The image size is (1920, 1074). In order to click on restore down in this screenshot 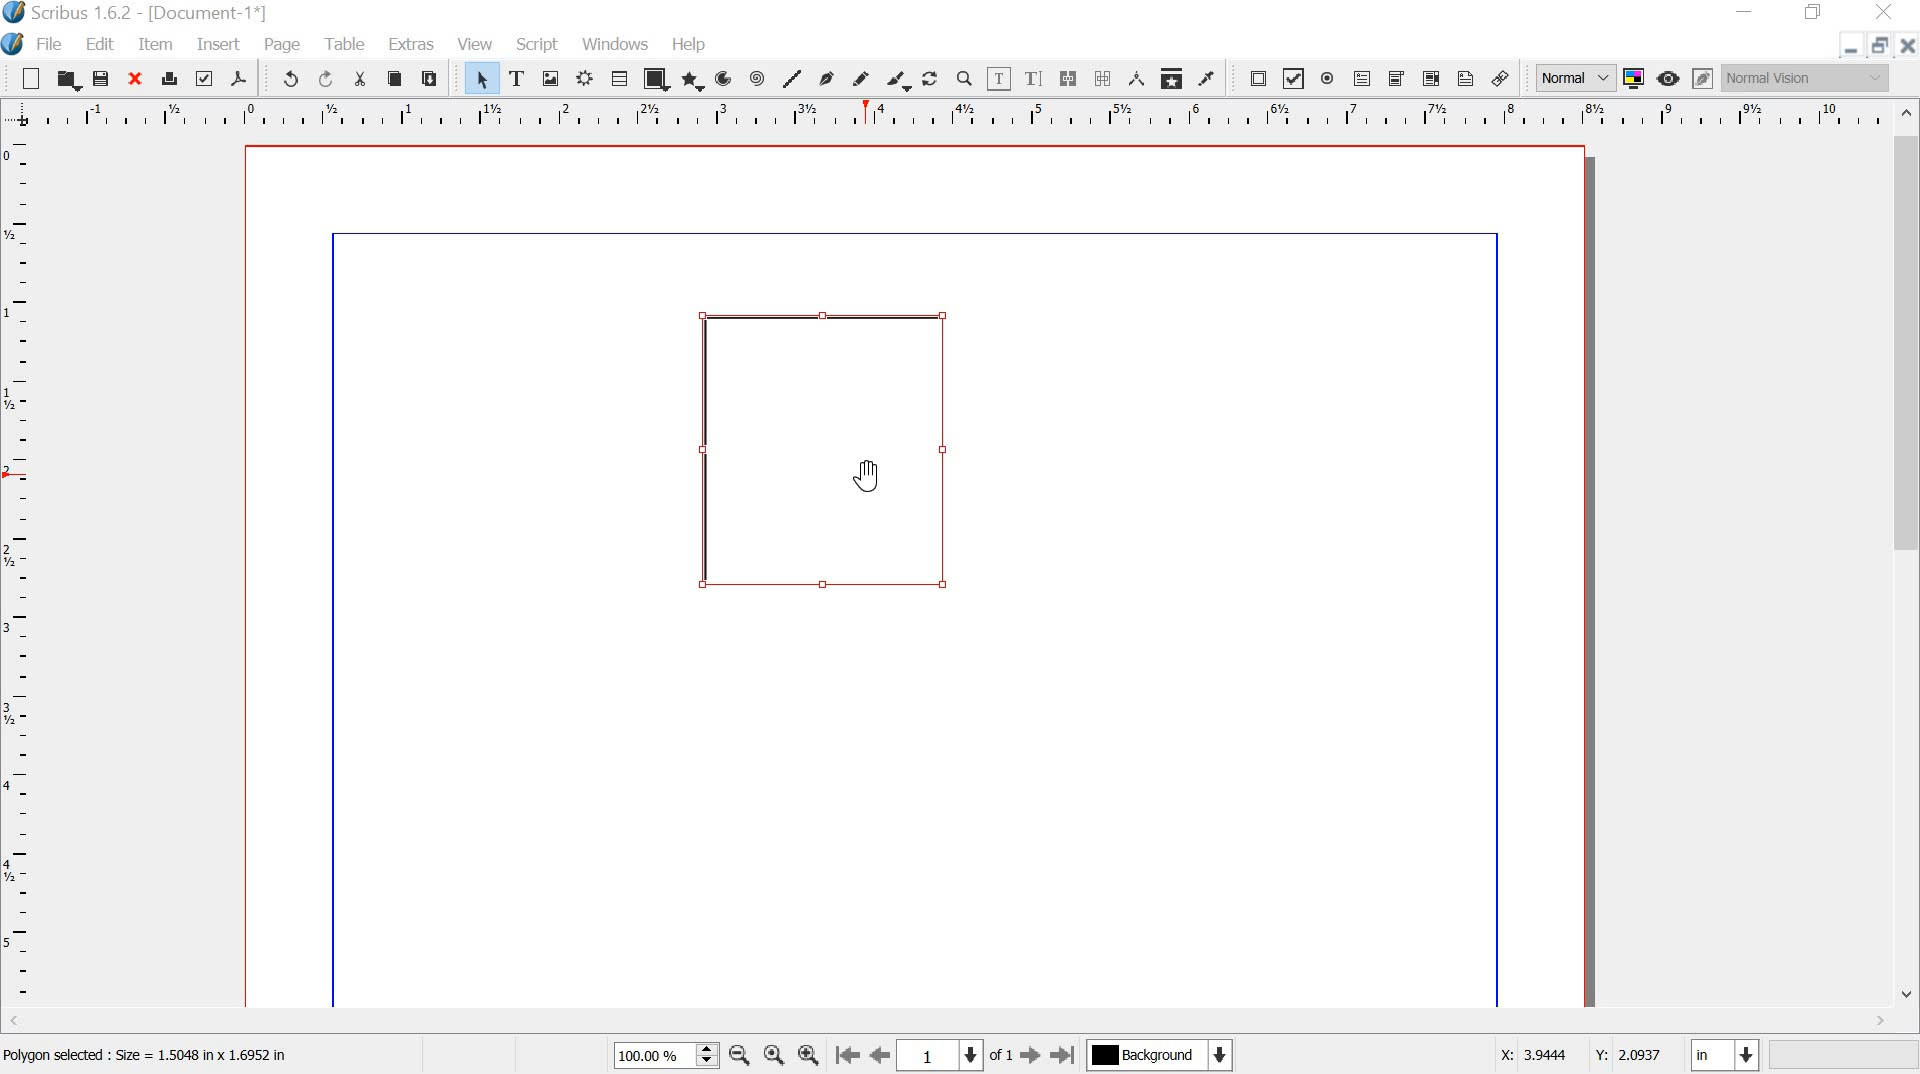, I will do `click(1813, 12)`.